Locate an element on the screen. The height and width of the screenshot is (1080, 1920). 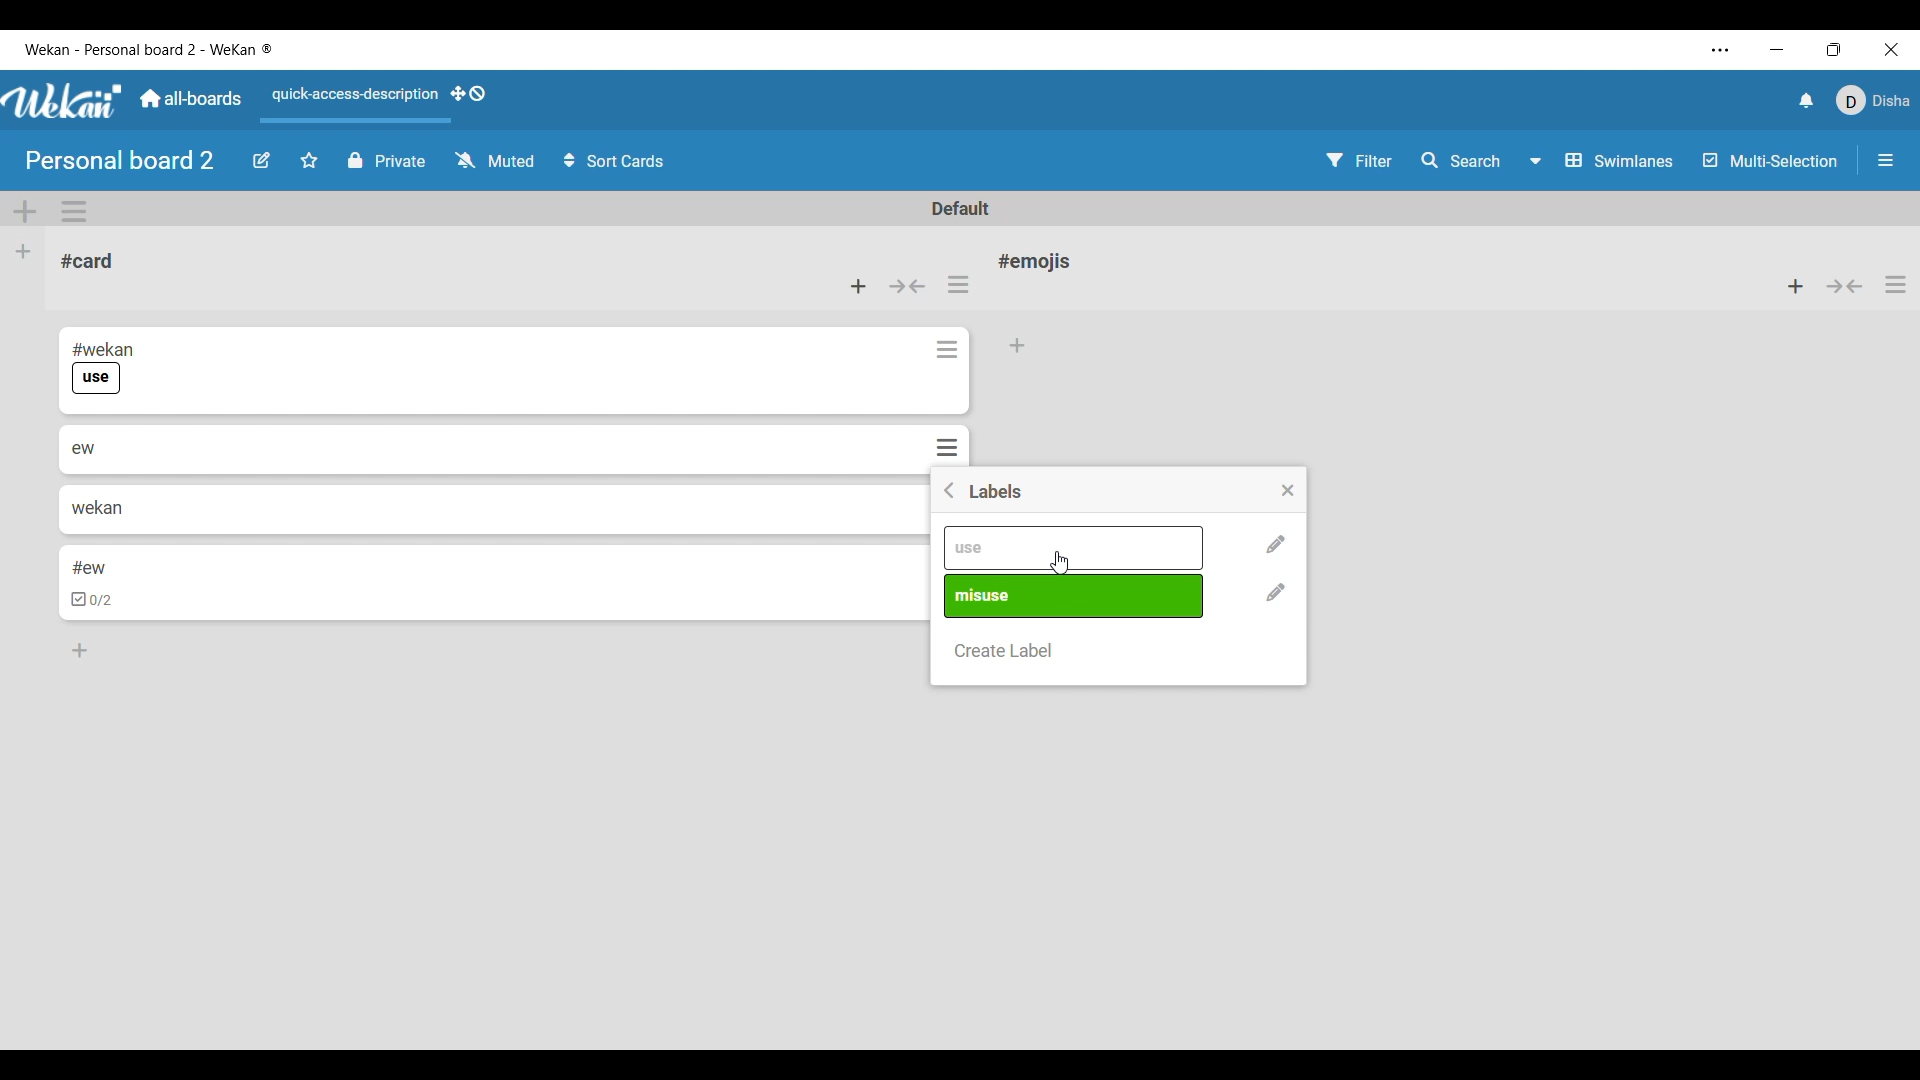
Search is located at coordinates (1459, 159).